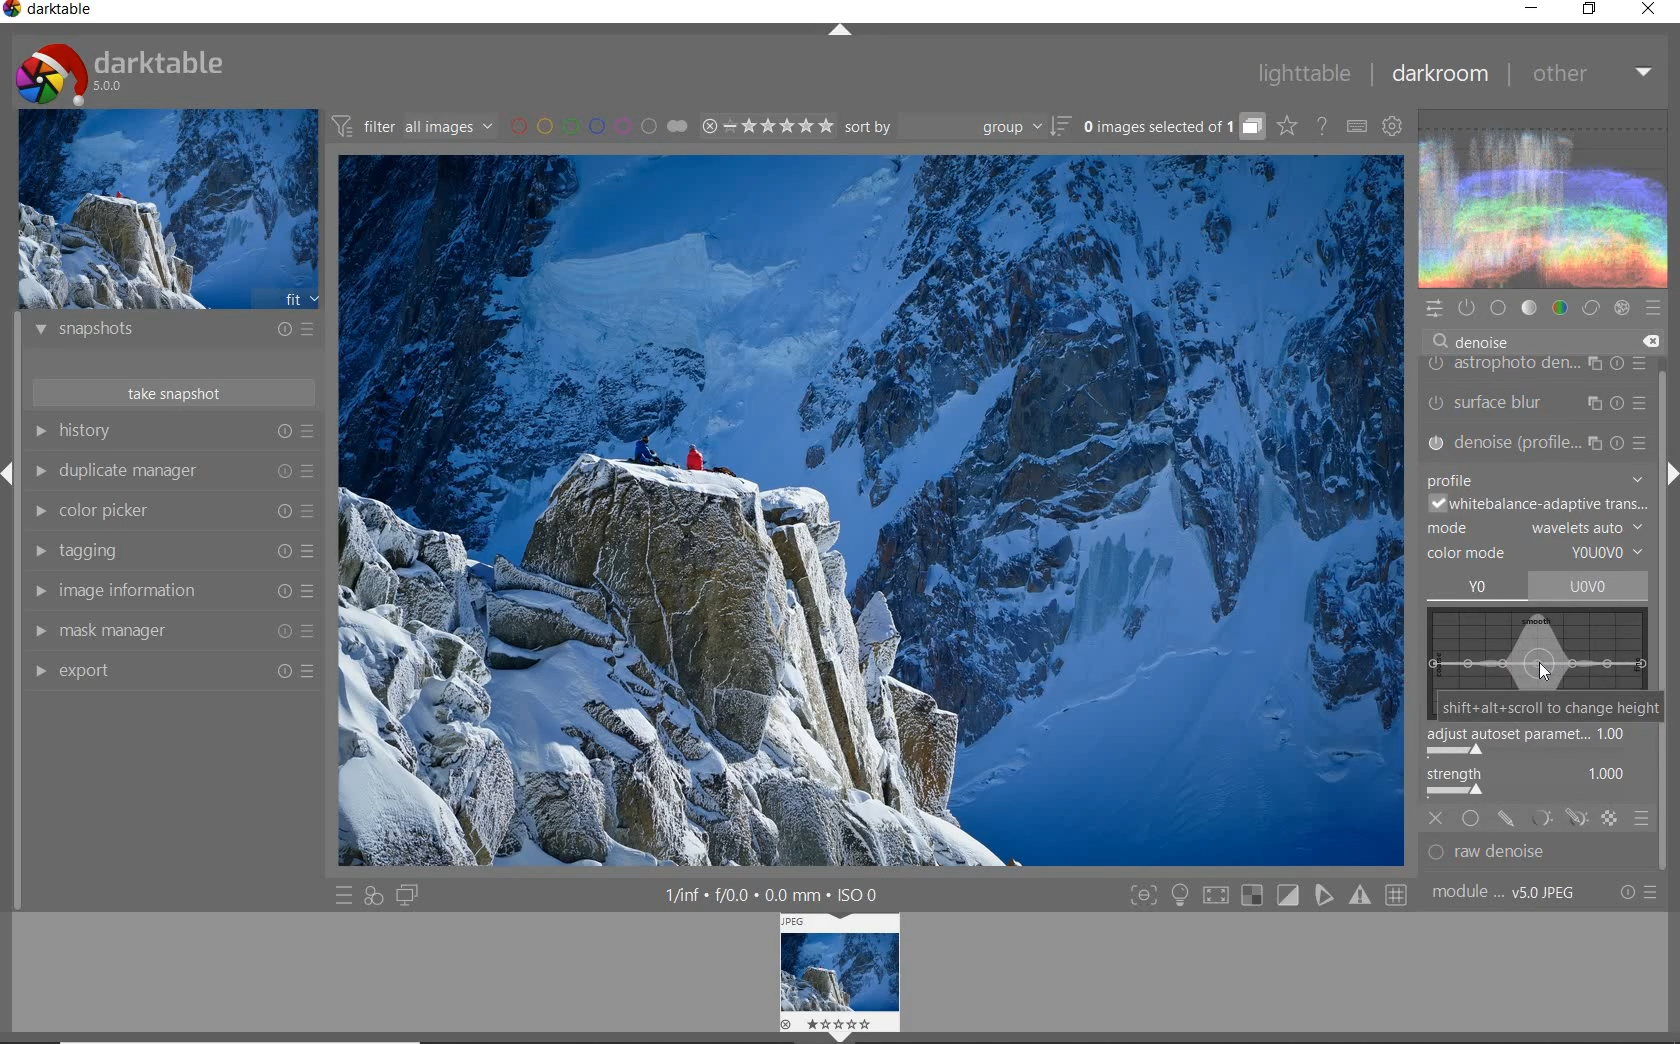 This screenshot has width=1680, height=1044. I want to click on WAVELETS AUTO, so click(1580, 587).